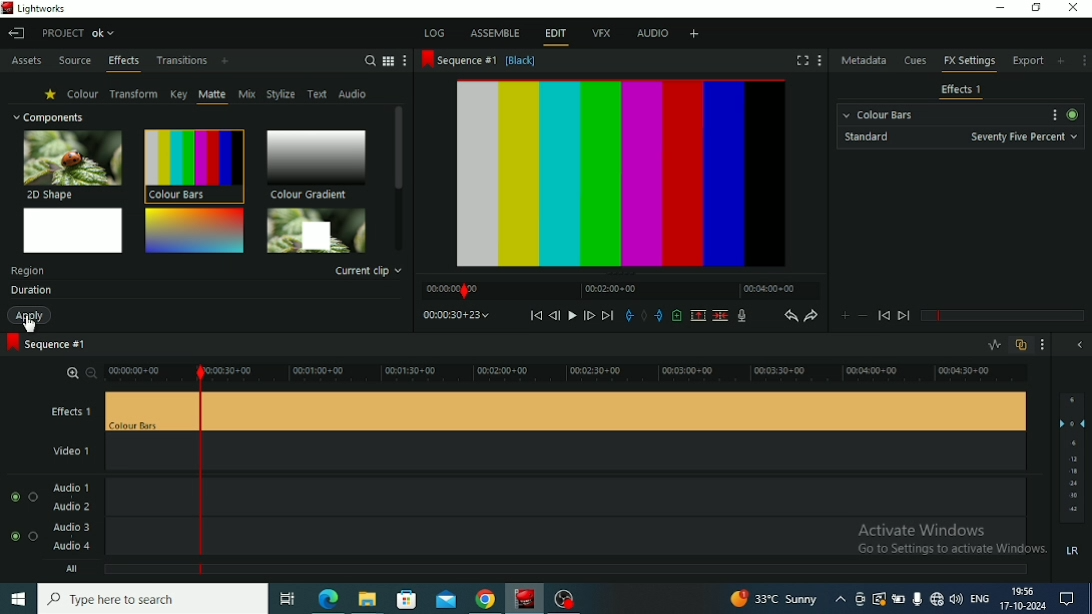 This screenshot has height=614, width=1092. I want to click on Key, so click(178, 94).